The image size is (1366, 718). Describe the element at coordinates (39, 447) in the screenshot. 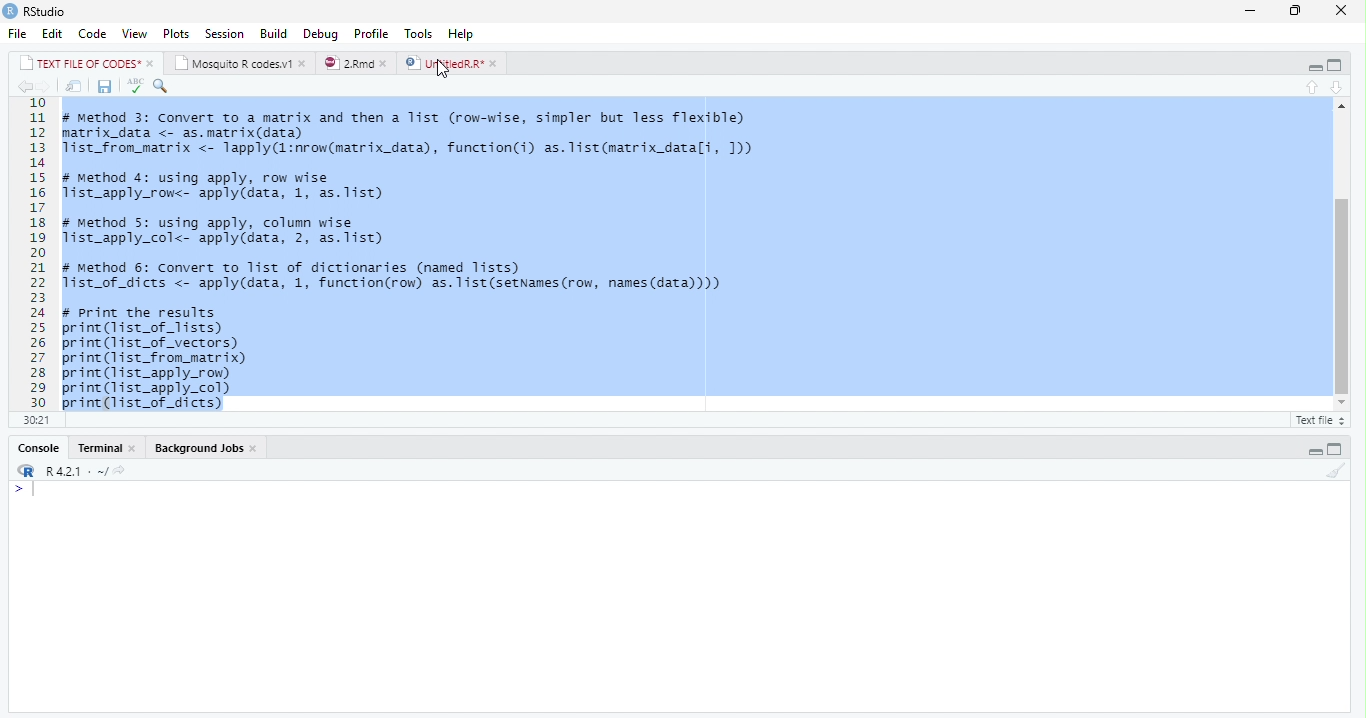

I see `Console` at that location.